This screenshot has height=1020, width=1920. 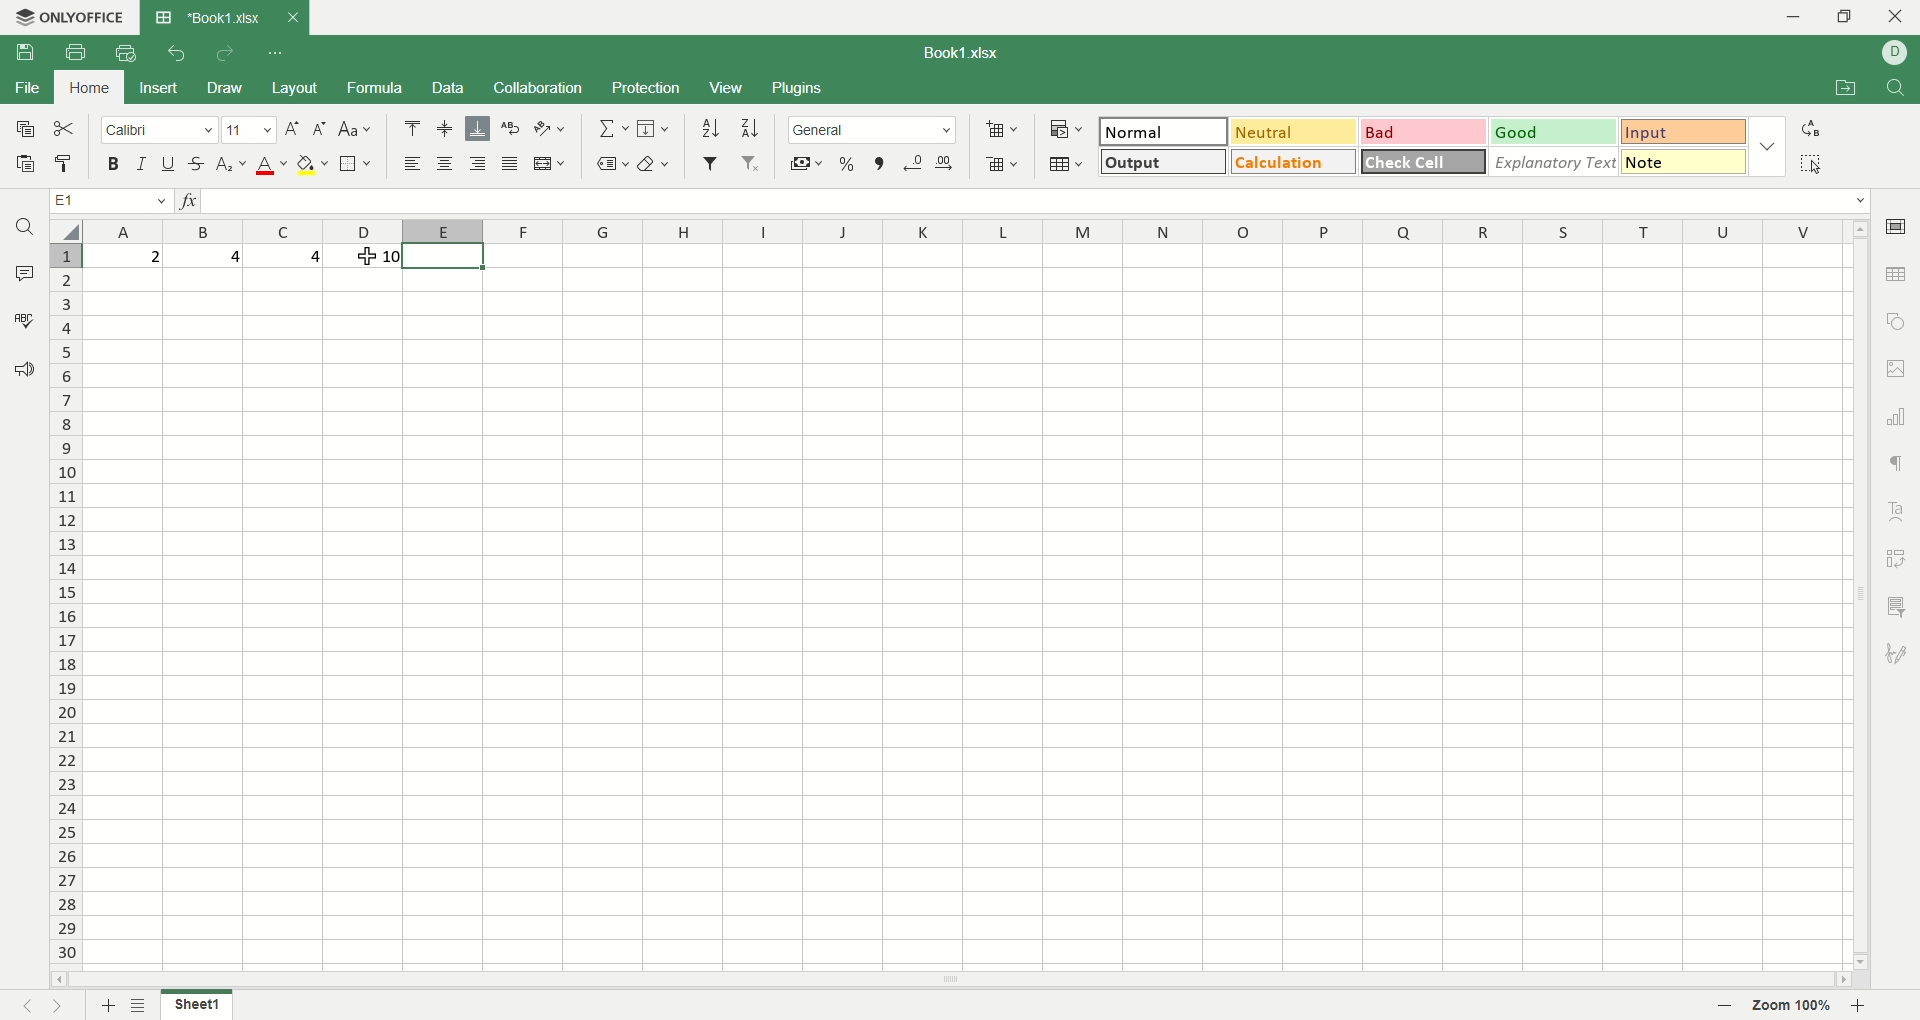 I want to click on decrease decimal, so click(x=914, y=163).